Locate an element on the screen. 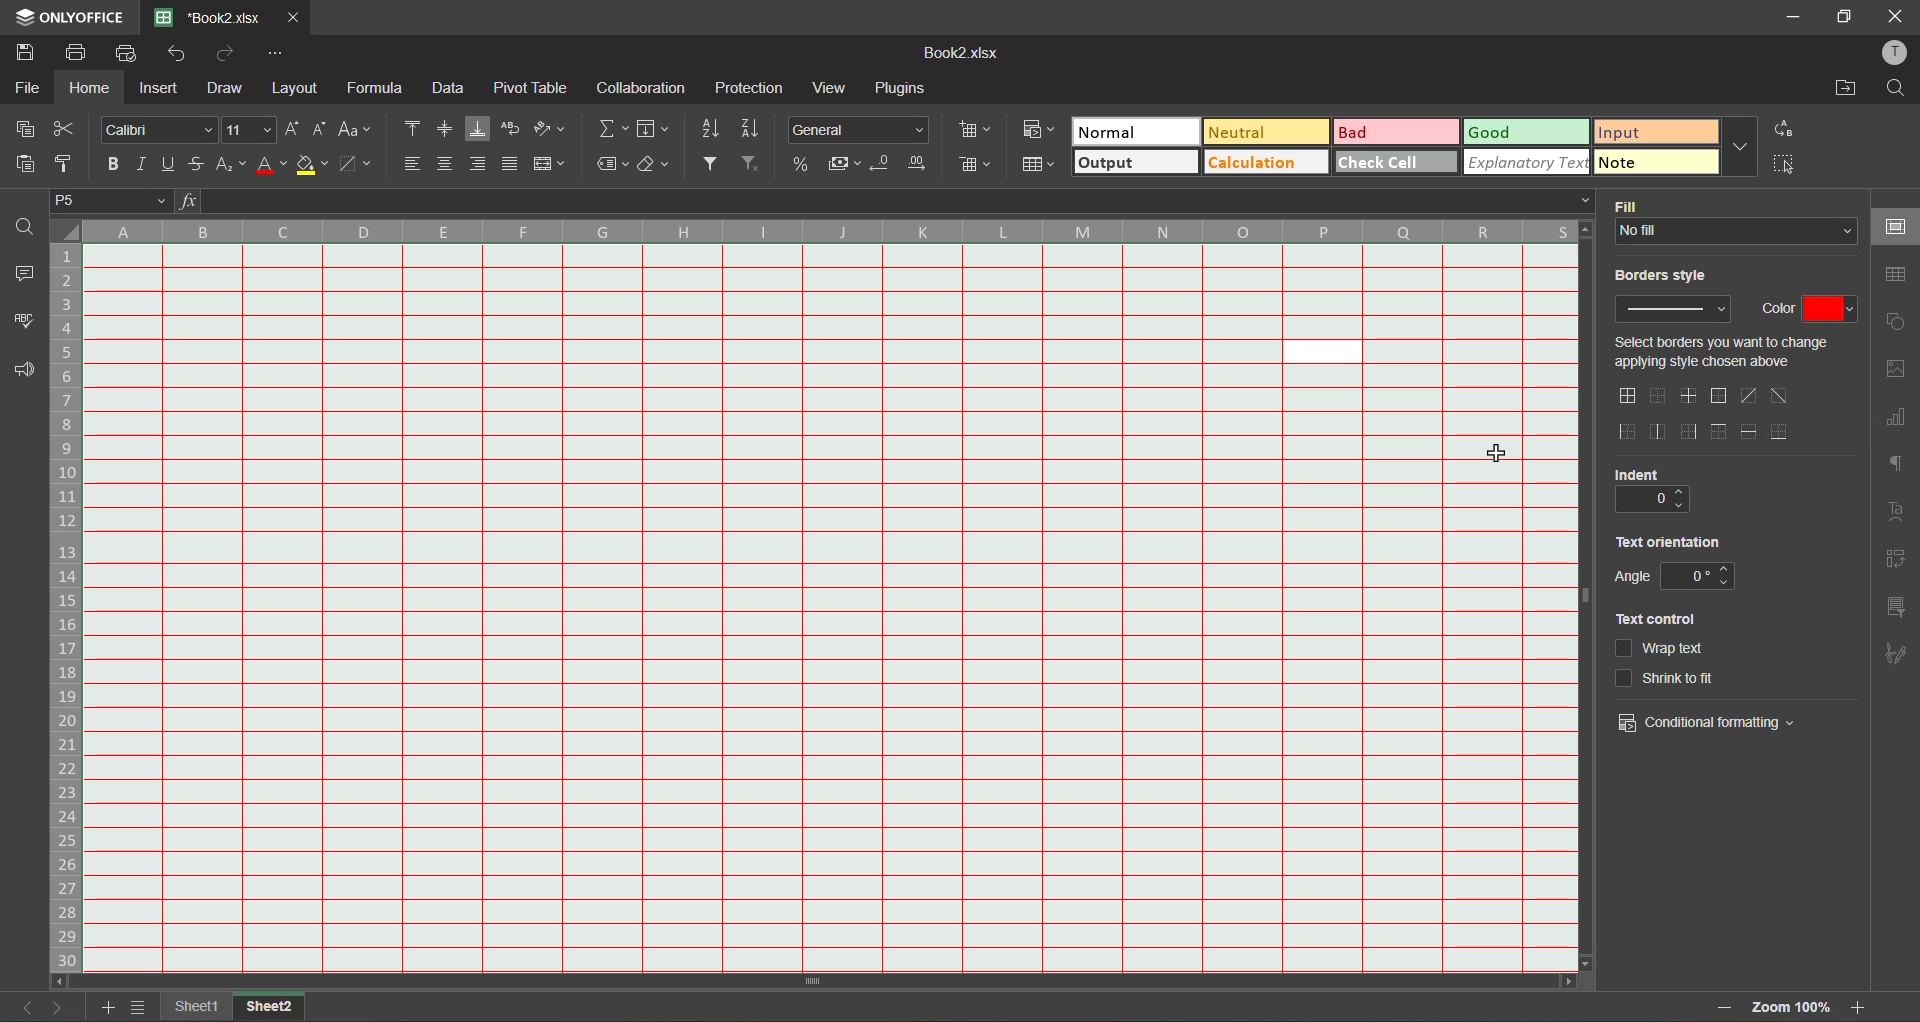 The height and width of the screenshot is (1022, 1920). formula is located at coordinates (378, 91).